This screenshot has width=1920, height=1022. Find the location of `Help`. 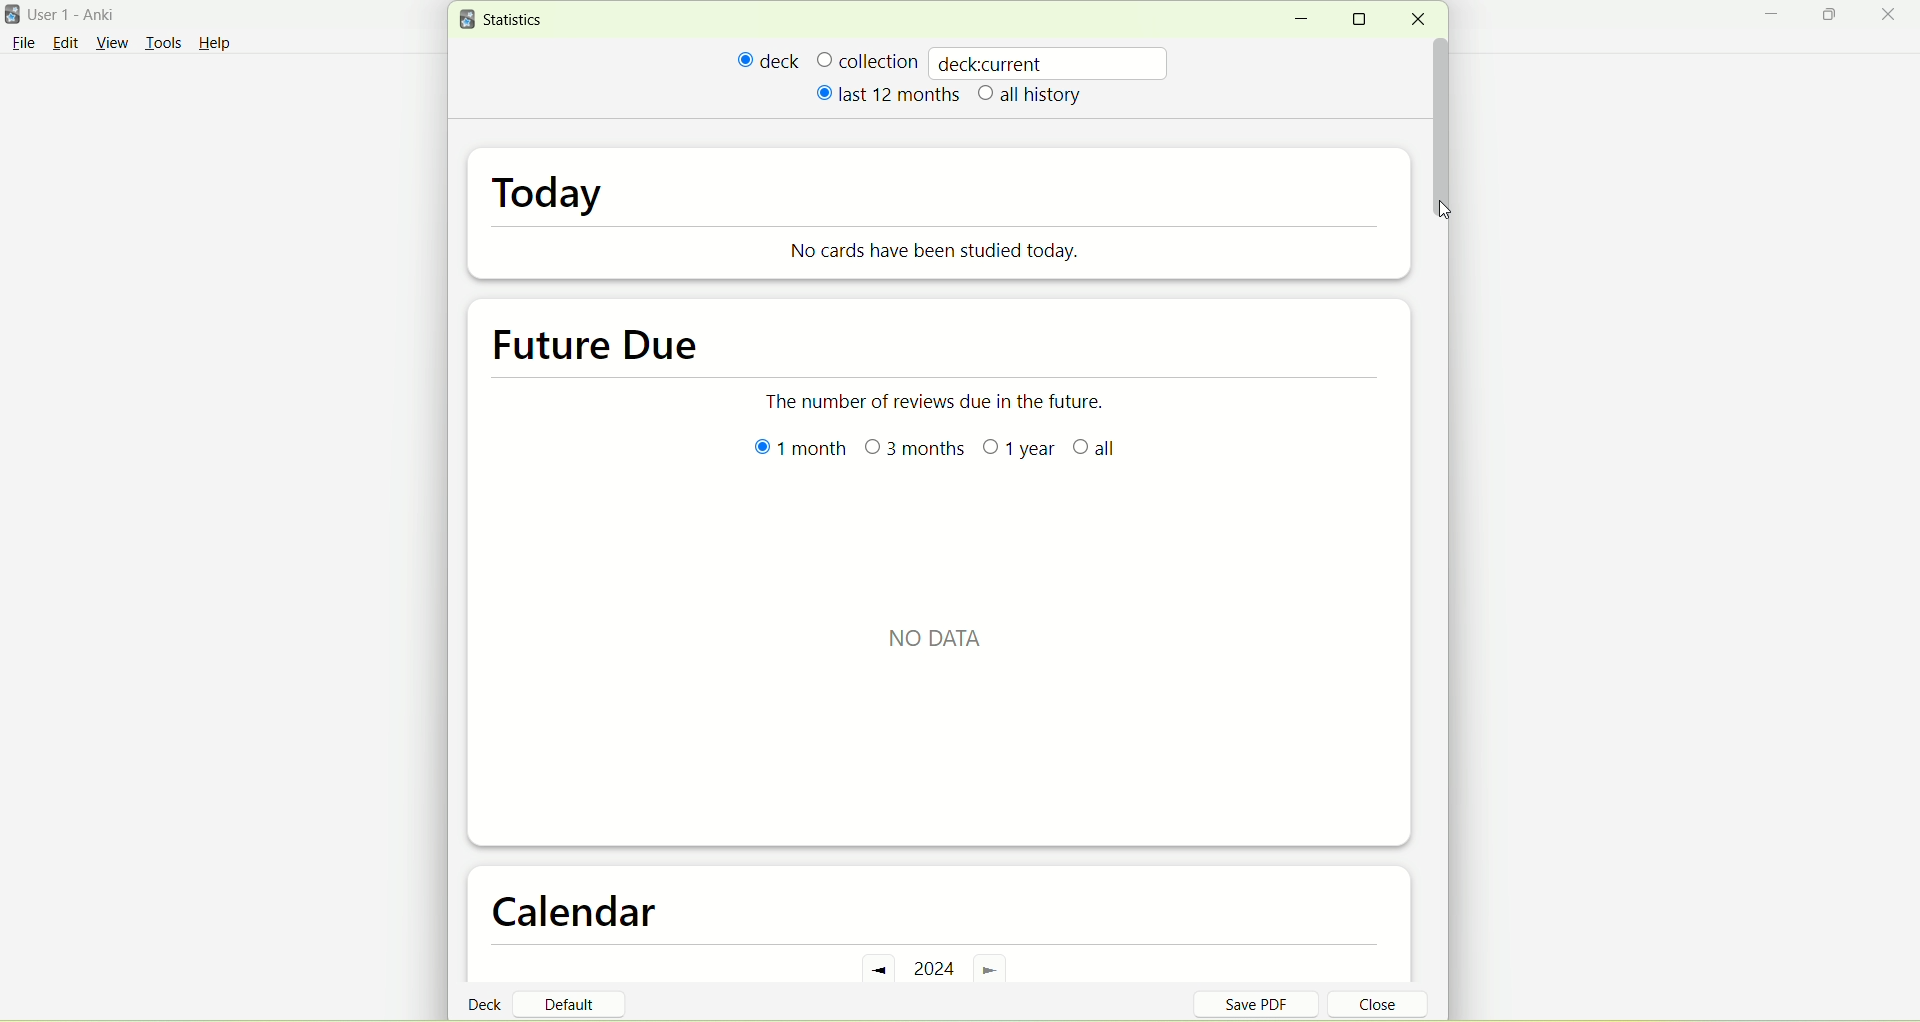

Help is located at coordinates (215, 46).